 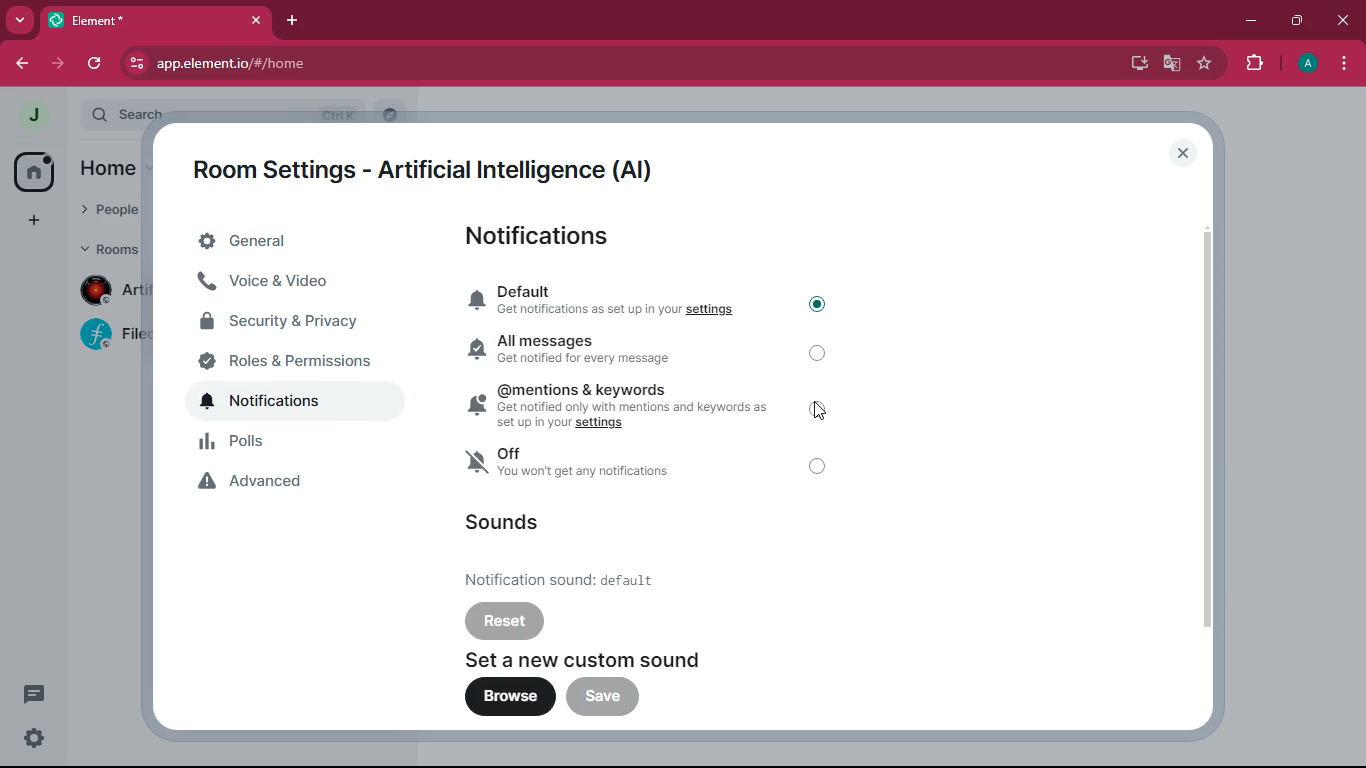 What do you see at coordinates (1183, 153) in the screenshot?
I see `close` at bounding box center [1183, 153].